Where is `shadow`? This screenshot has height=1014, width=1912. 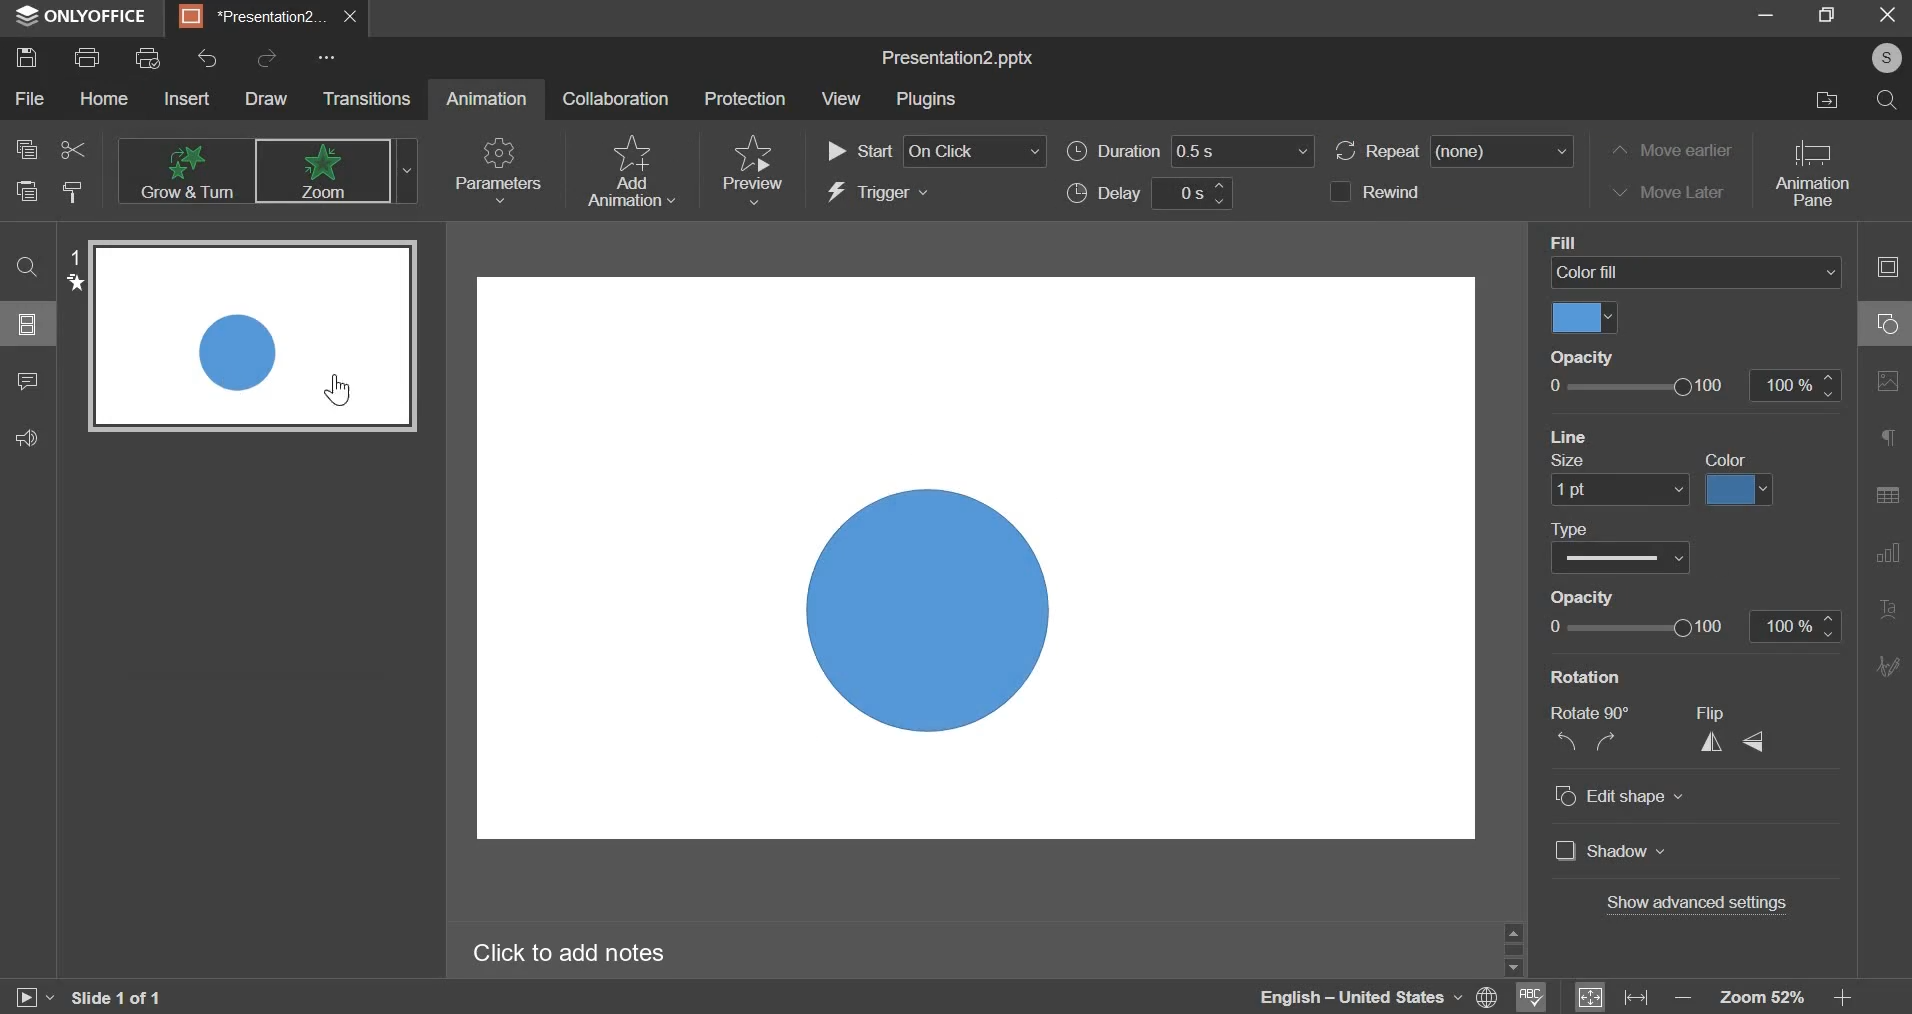 shadow is located at coordinates (1613, 853).